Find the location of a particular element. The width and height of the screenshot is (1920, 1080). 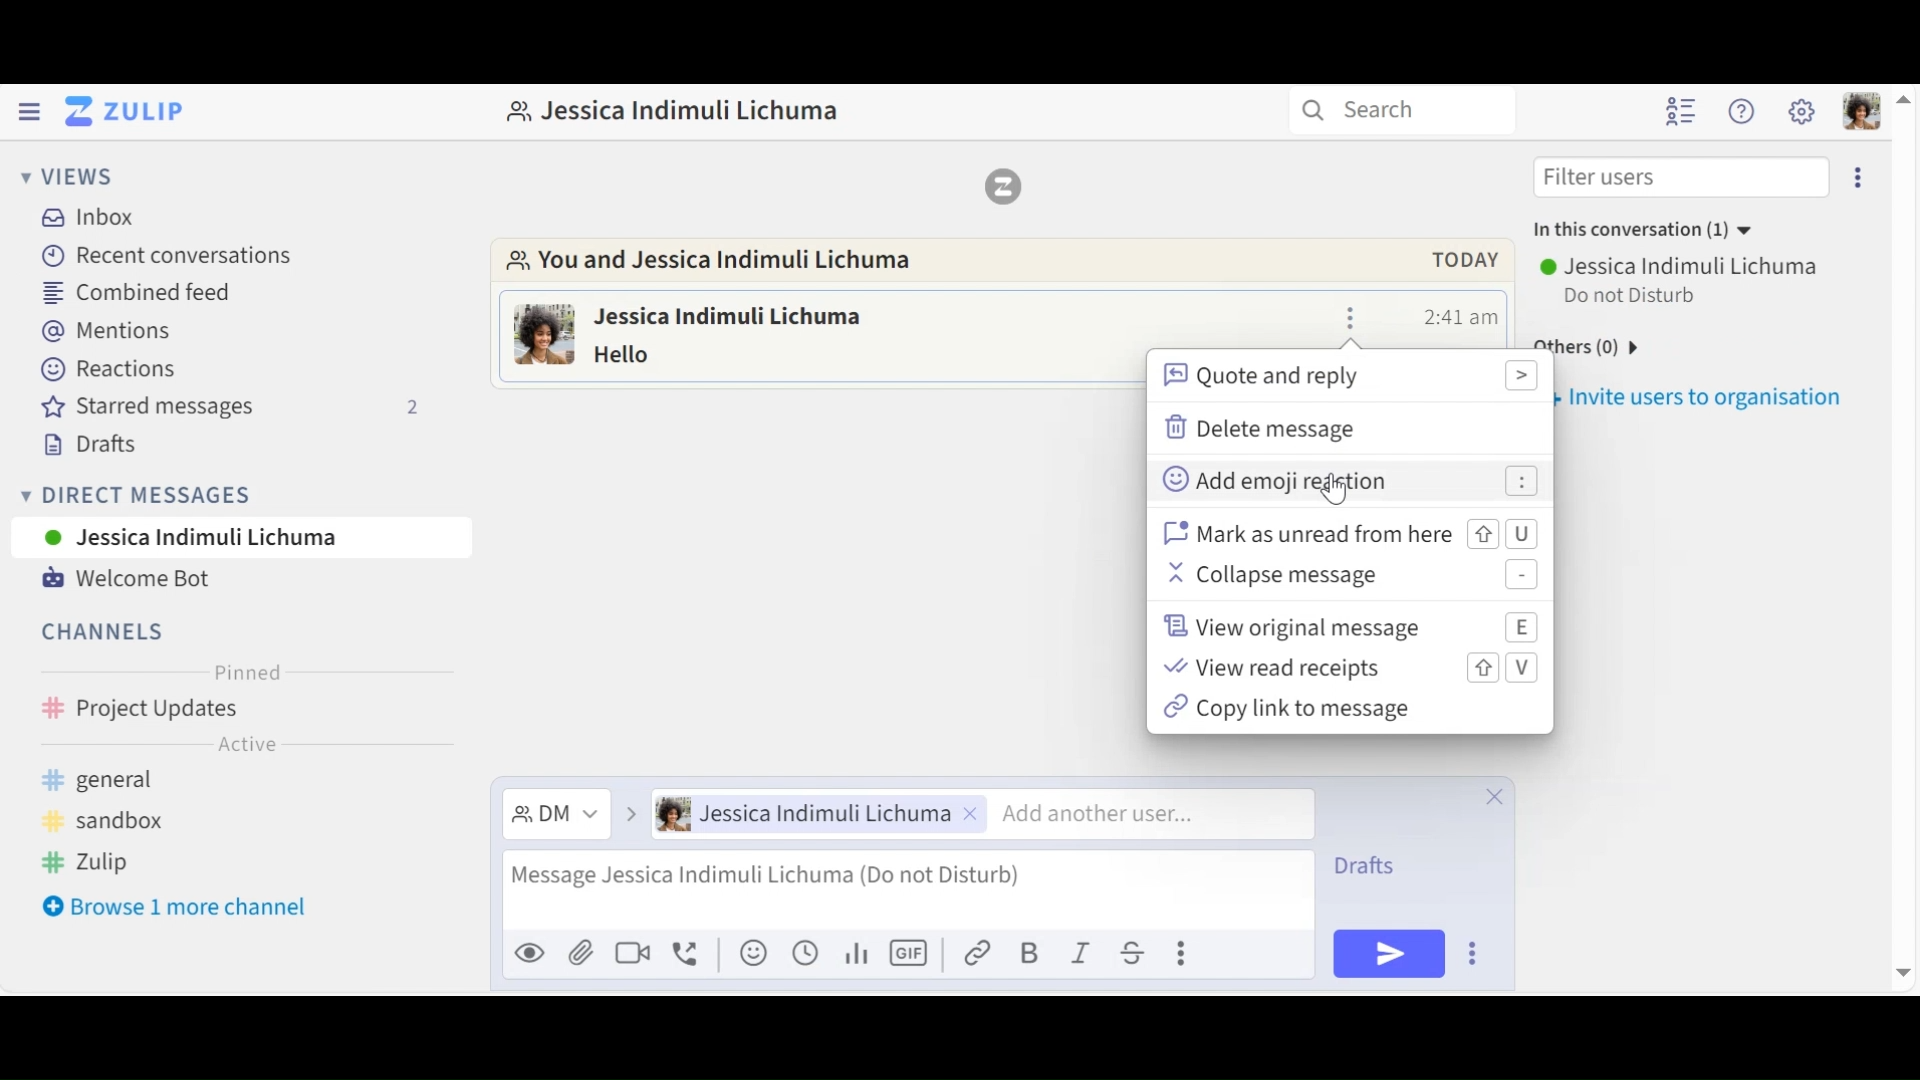

Invite users to organisation is located at coordinates (1862, 174).